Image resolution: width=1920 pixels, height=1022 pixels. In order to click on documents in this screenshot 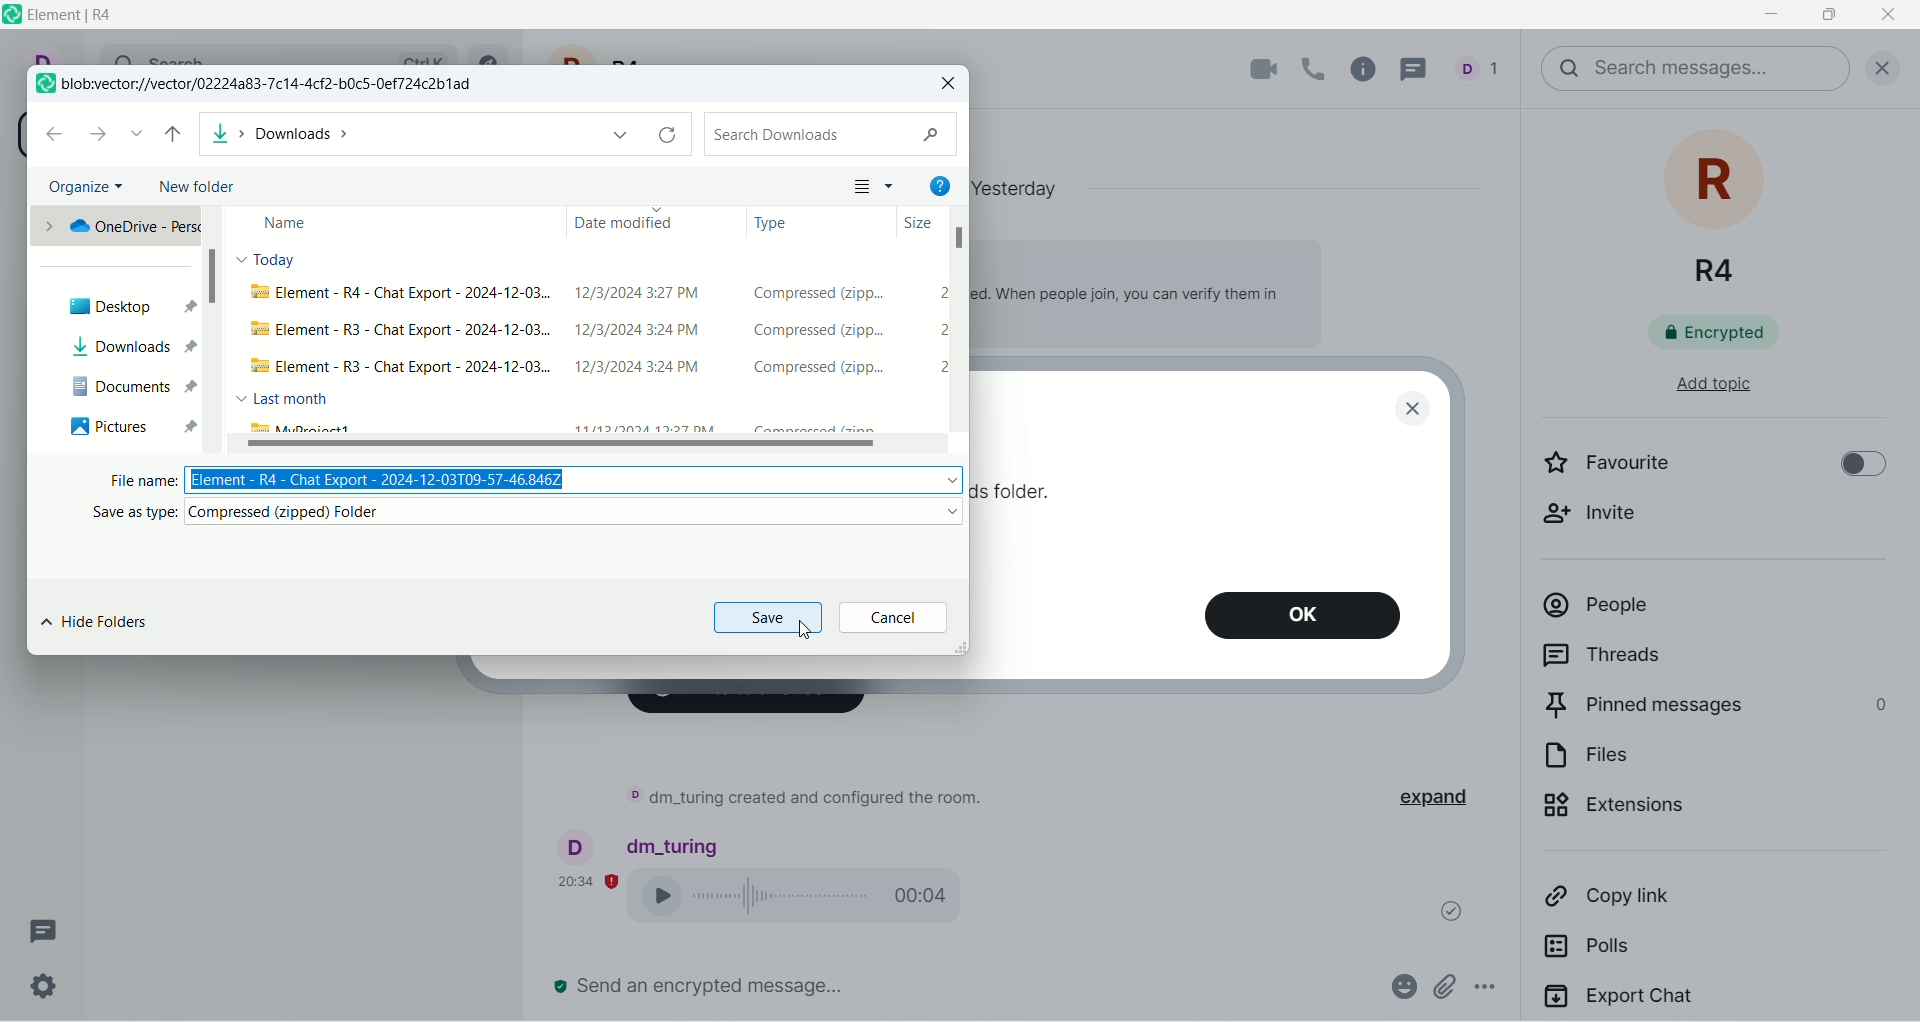, I will do `click(135, 386)`.